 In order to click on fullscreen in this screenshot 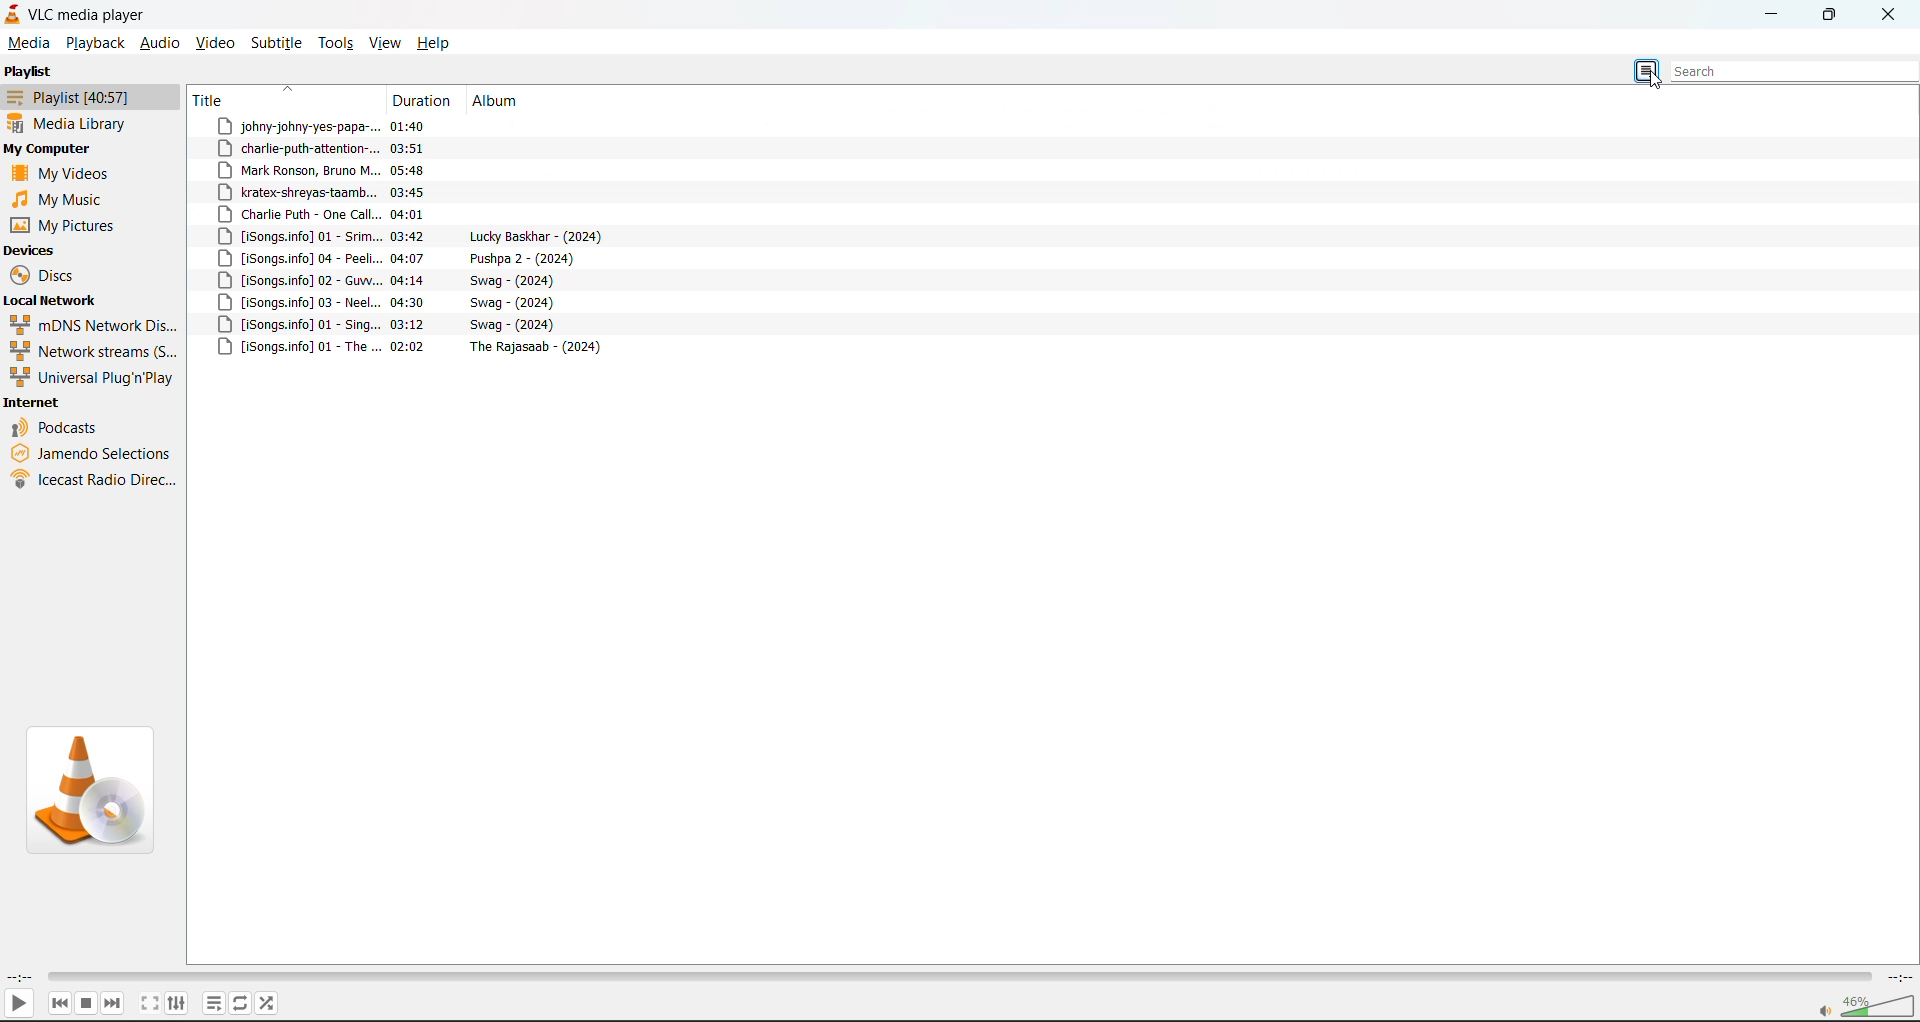, I will do `click(147, 1000)`.